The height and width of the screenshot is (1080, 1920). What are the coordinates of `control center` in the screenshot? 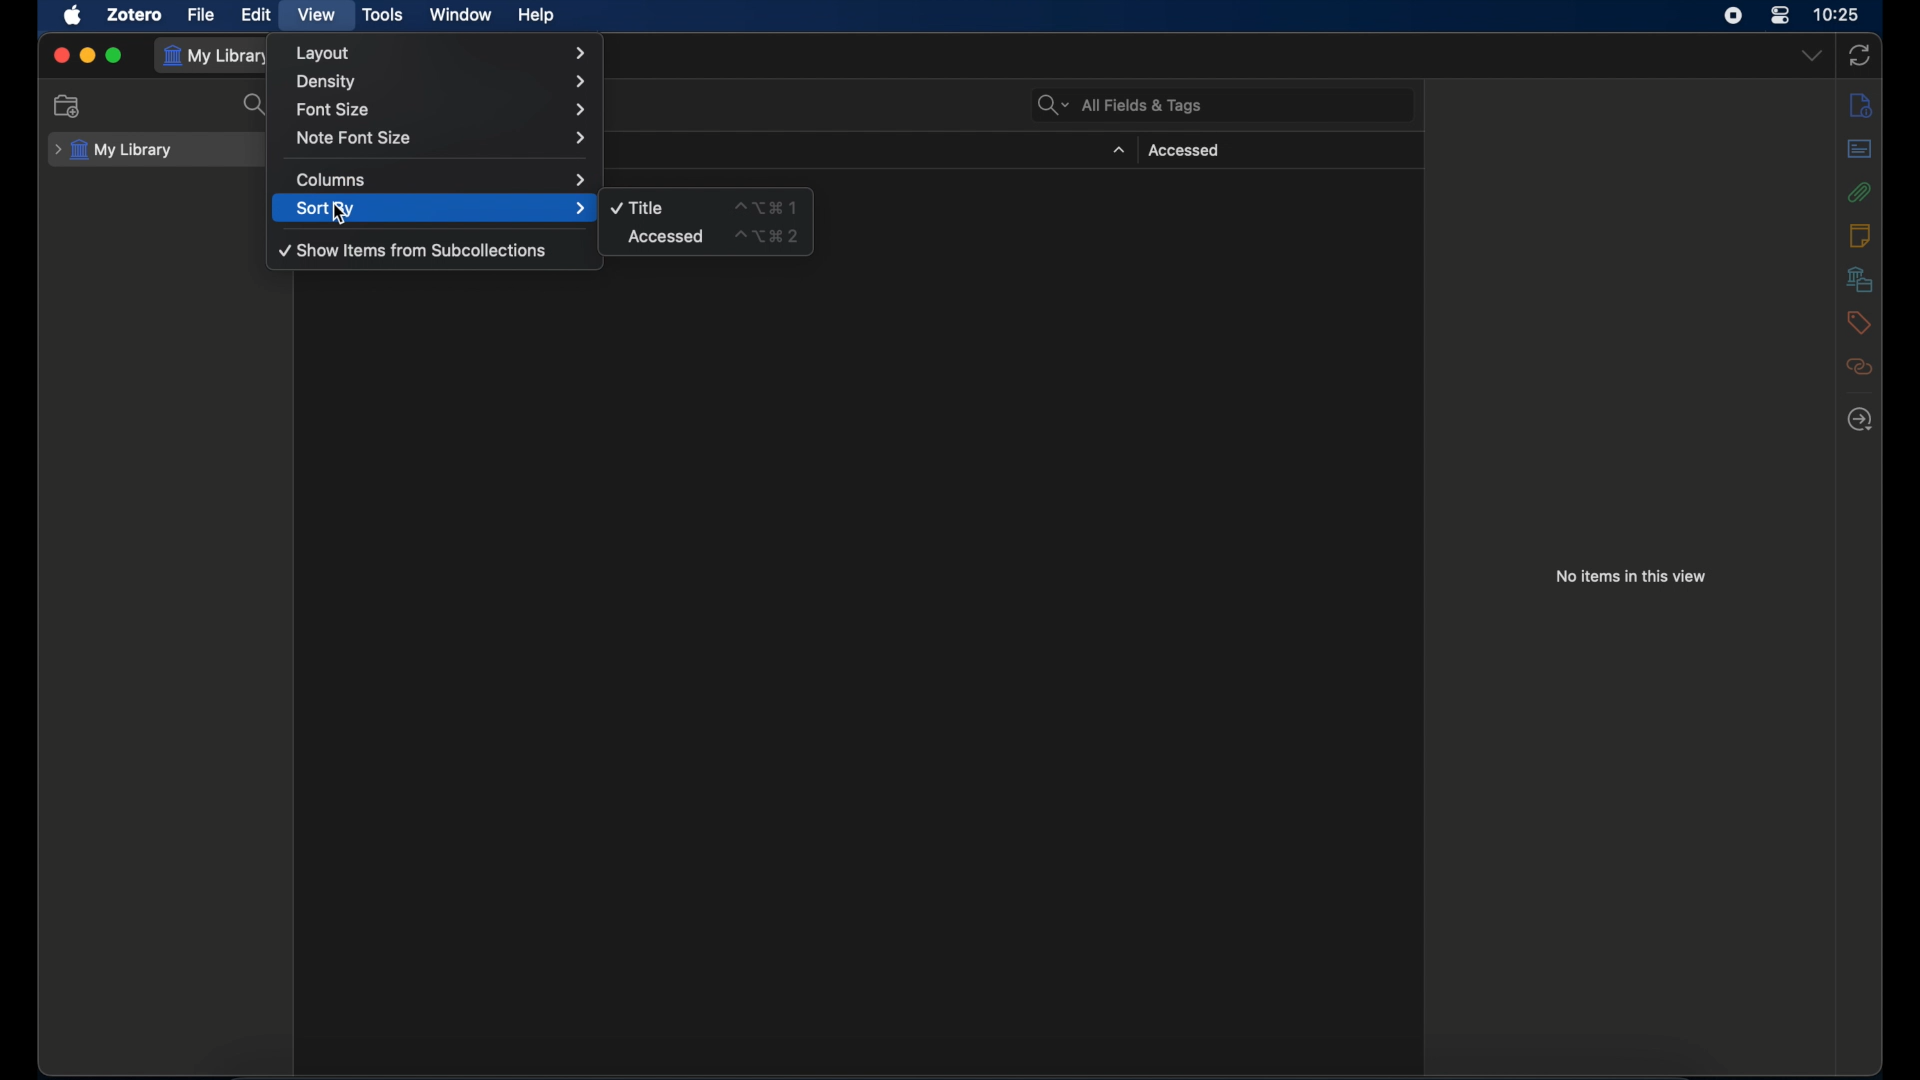 It's located at (1778, 15).